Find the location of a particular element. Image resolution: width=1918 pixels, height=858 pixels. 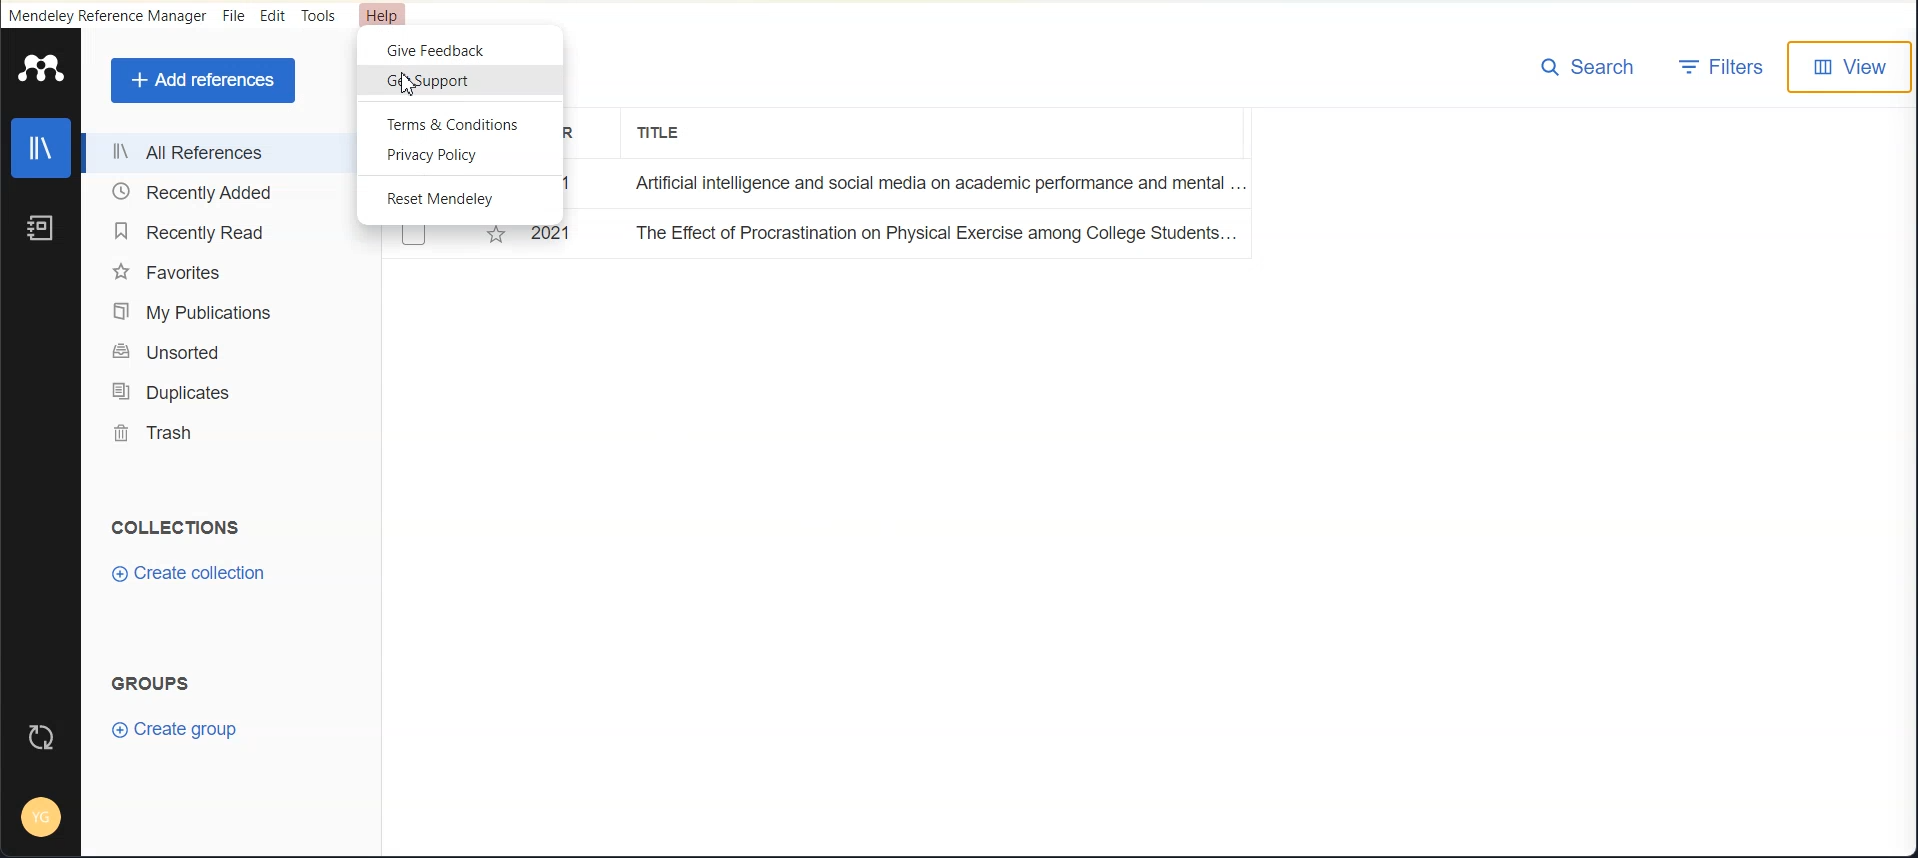

Filters is located at coordinates (1723, 67).